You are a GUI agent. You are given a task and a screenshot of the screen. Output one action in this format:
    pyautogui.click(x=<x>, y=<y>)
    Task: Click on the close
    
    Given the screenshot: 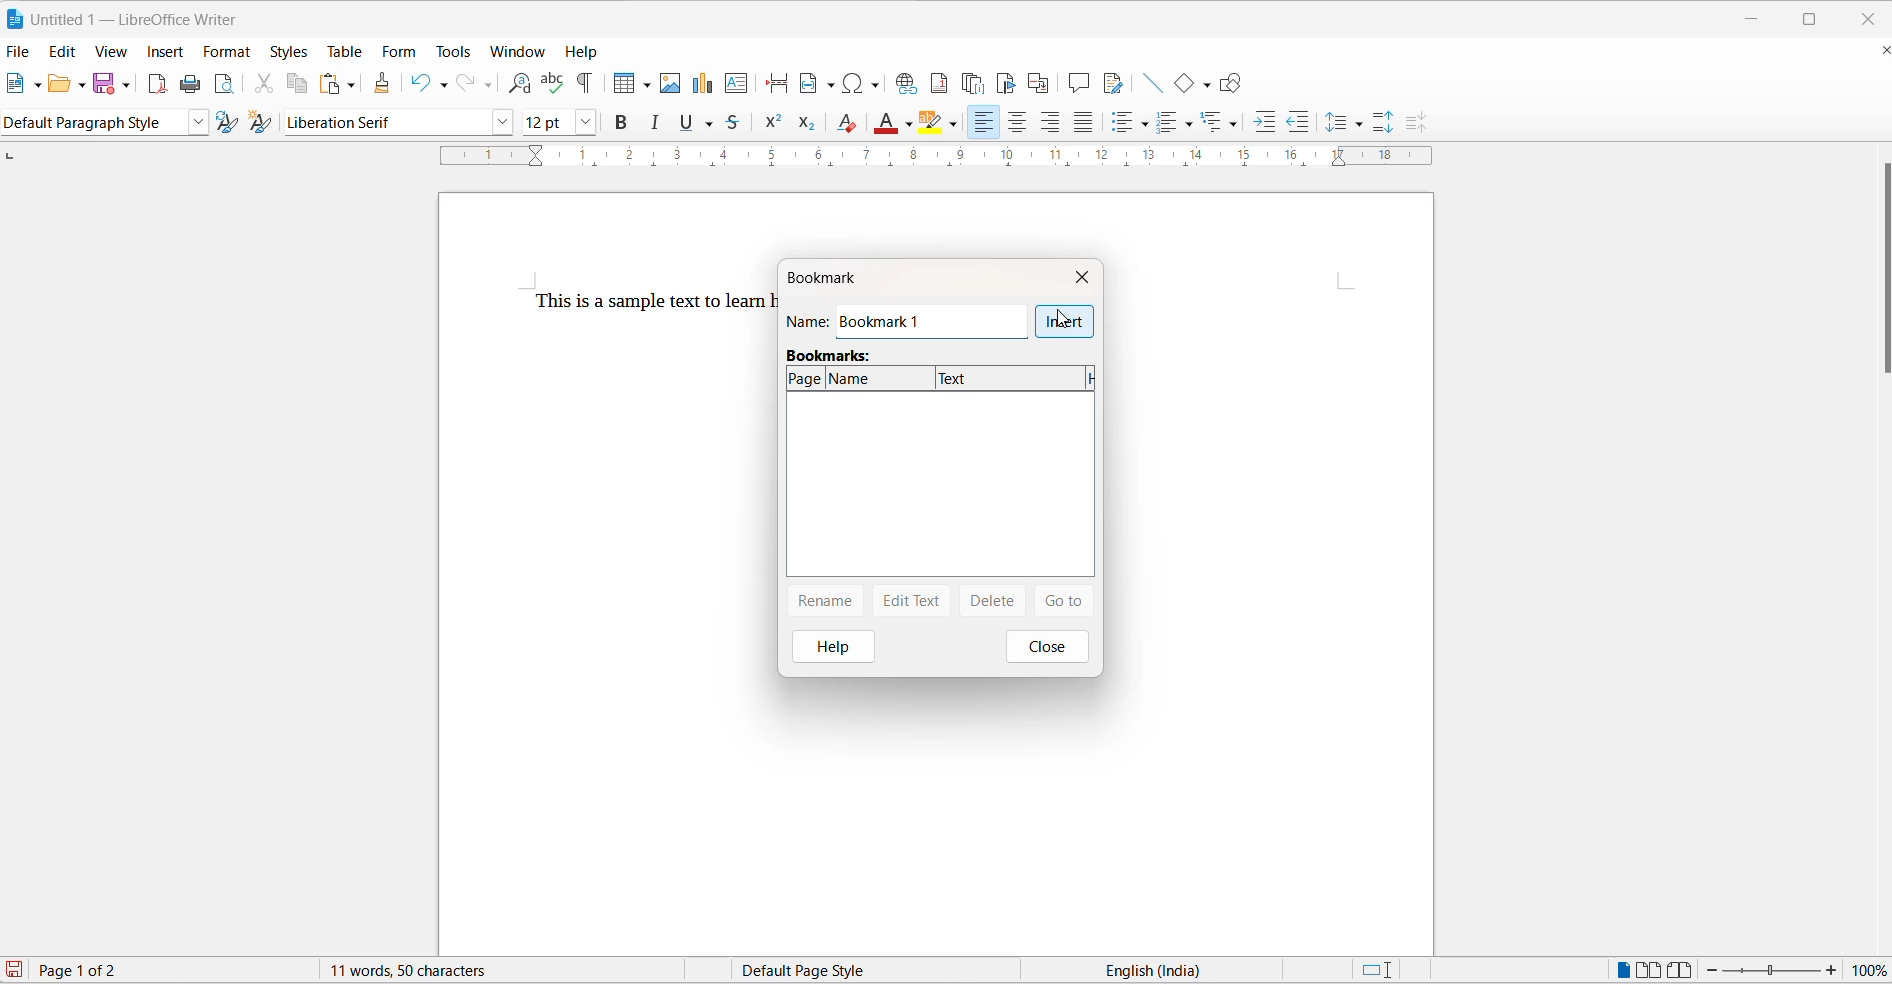 What is the action you would take?
    pyautogui.click(x=1051, y=647)
    